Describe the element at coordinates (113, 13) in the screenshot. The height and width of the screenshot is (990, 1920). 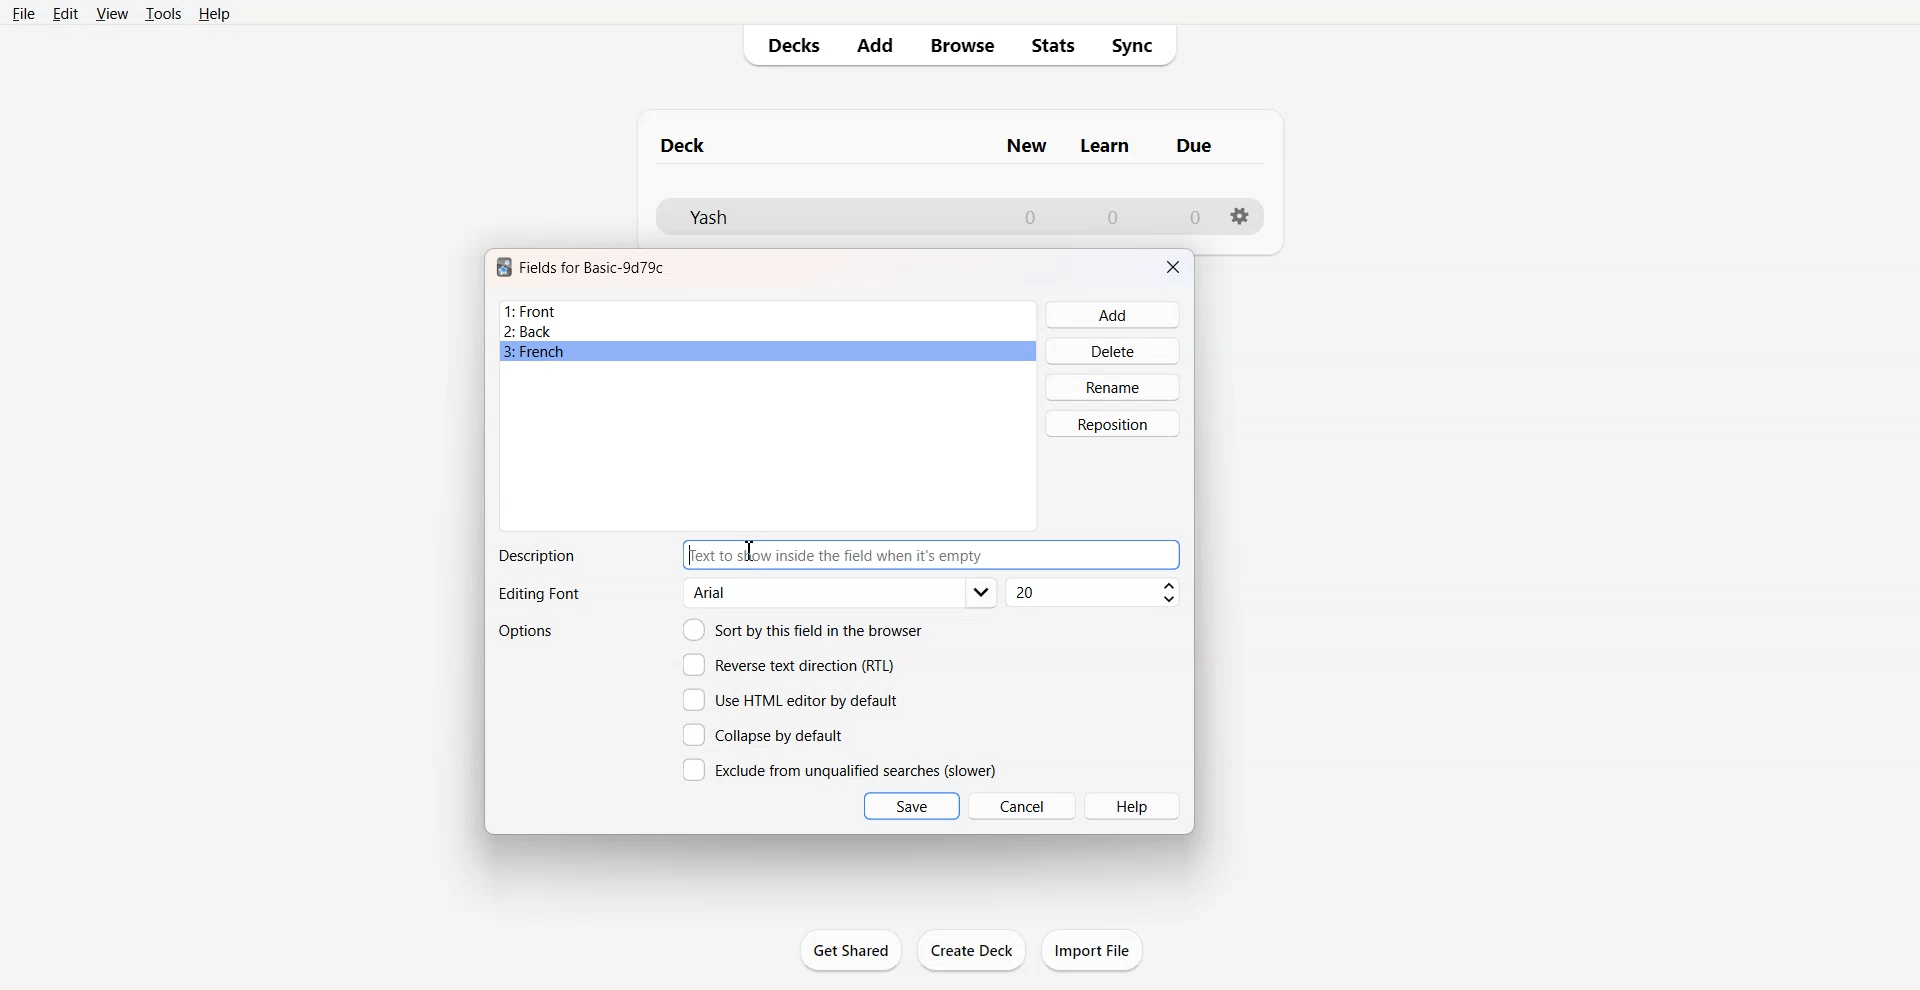
I see `View` at that location.